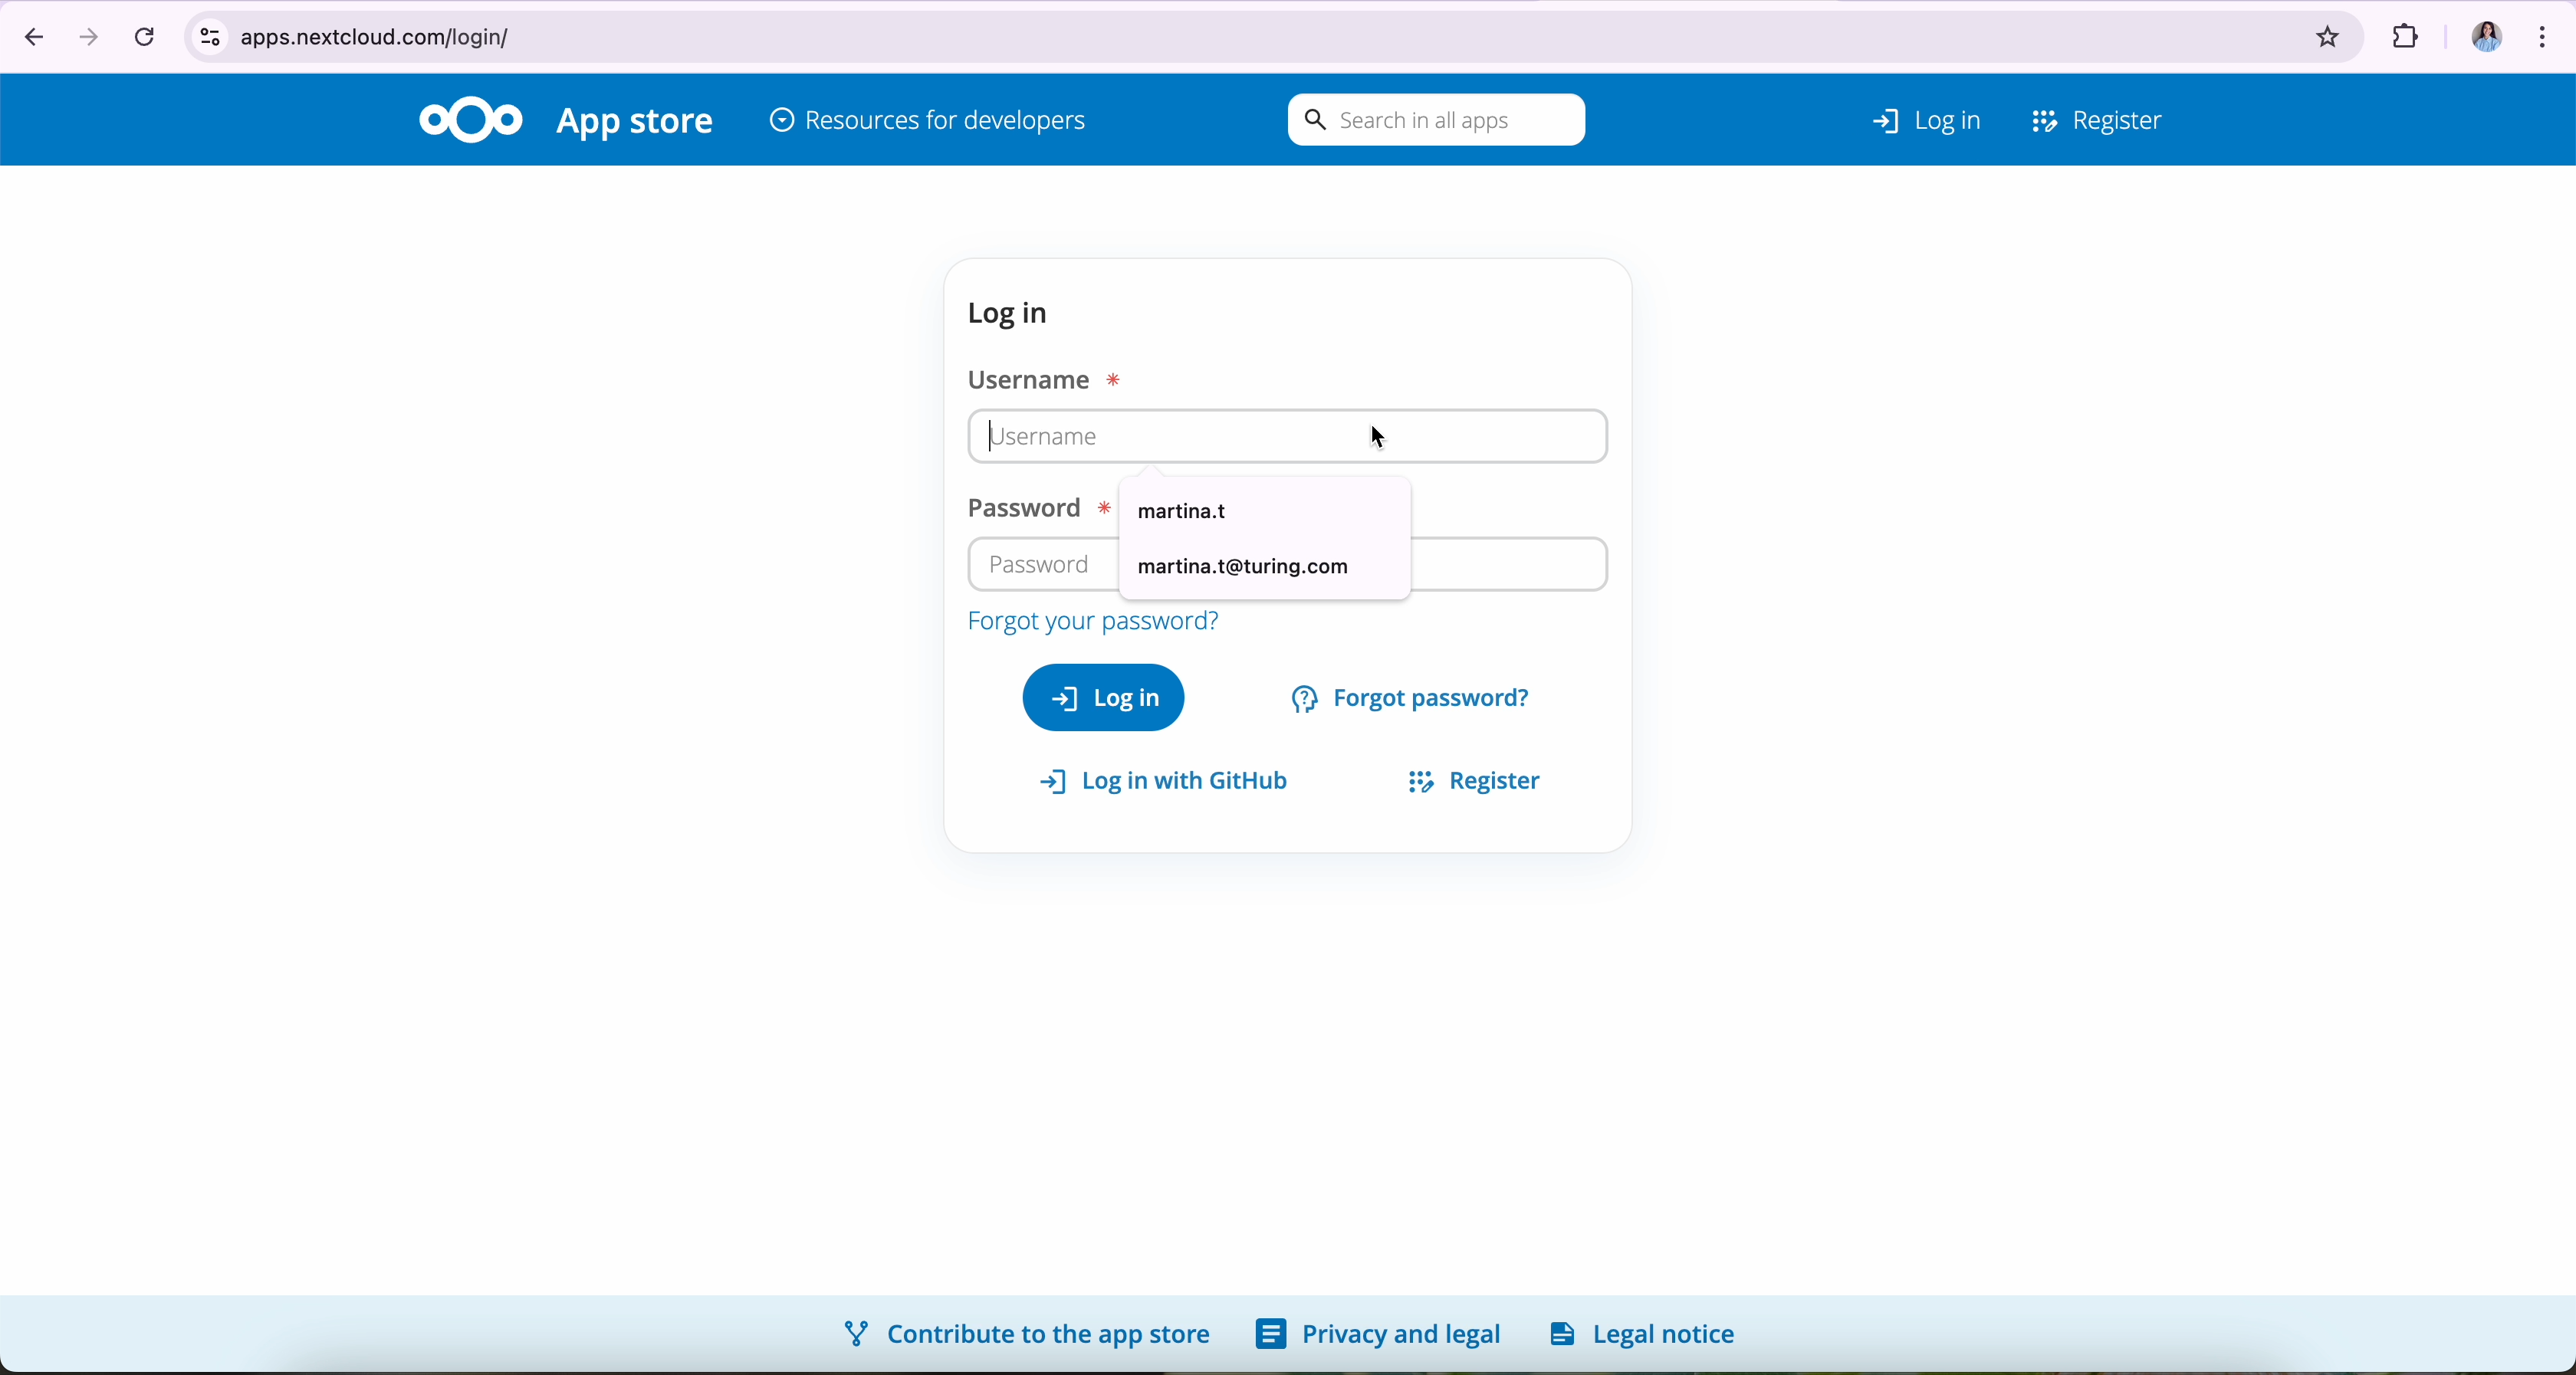 The width and height of the screenshot is (2576, 1375). Describe the element at coordinates (1378, 432) in the screenshot. I see `cursor` at that location.